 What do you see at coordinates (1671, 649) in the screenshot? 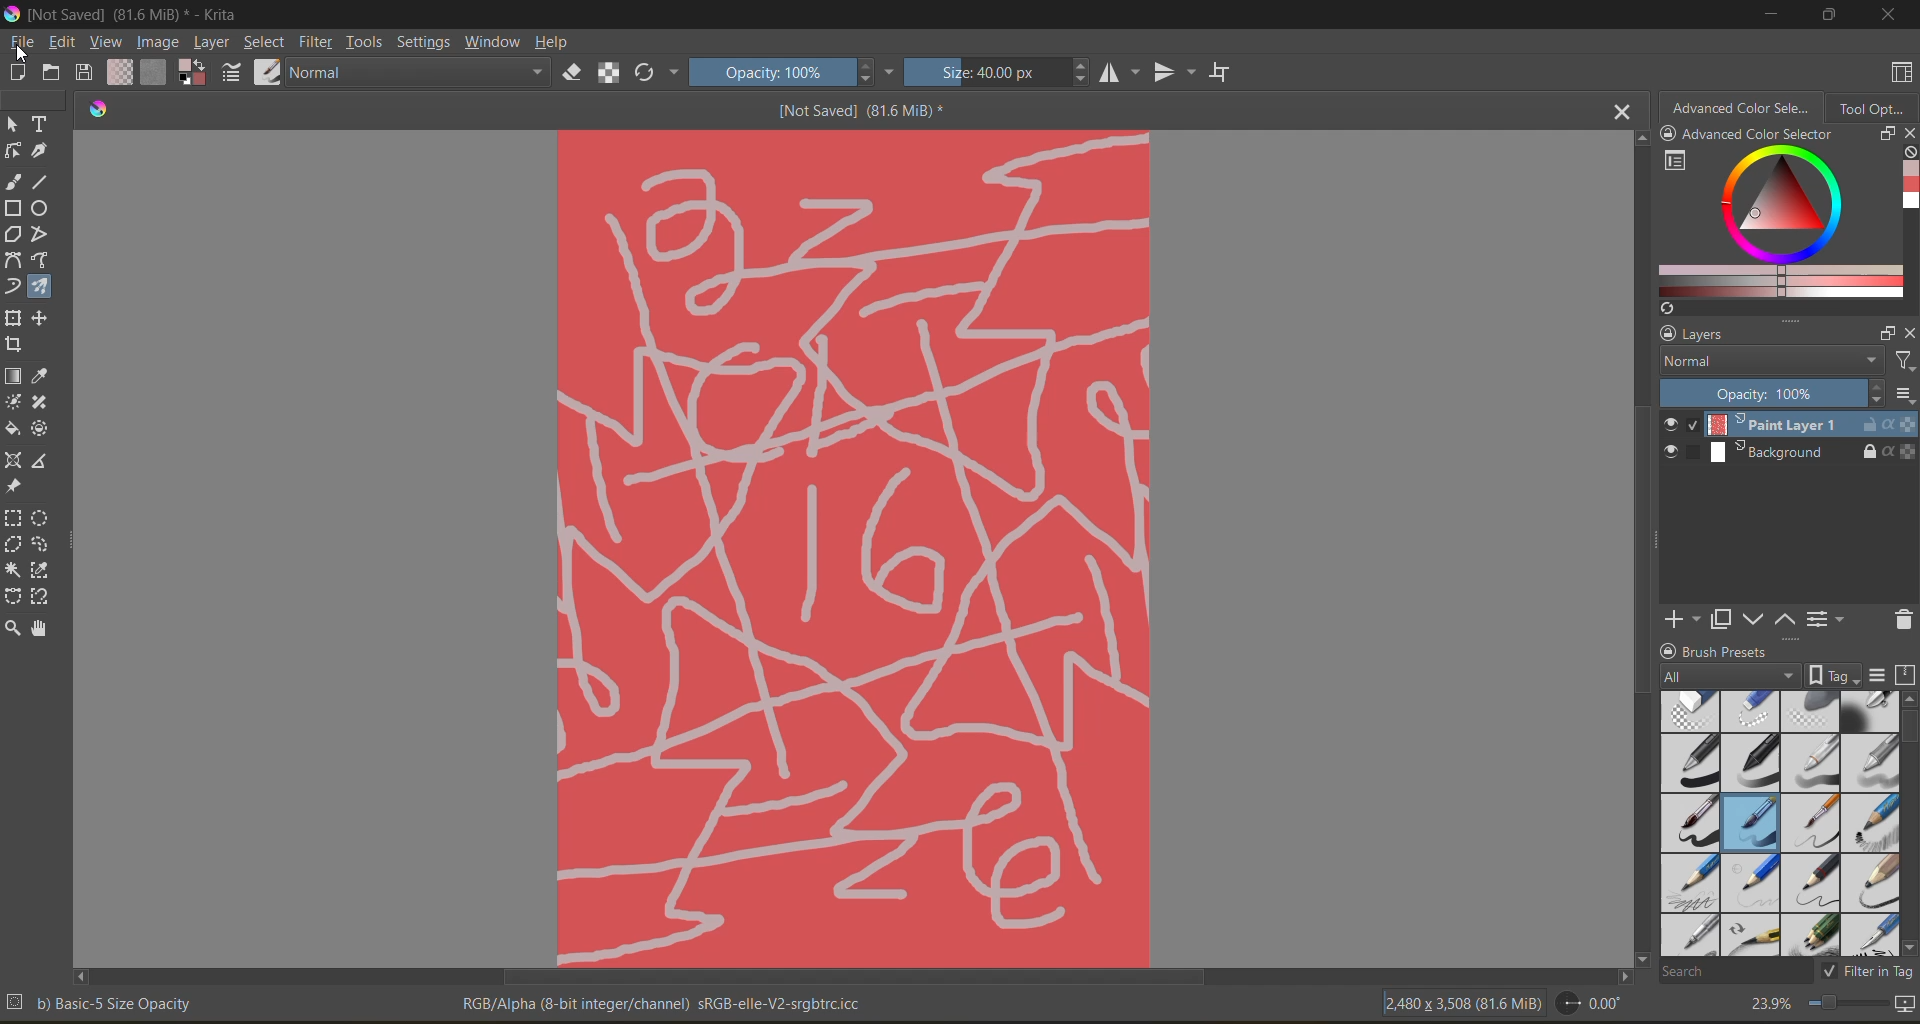
I see `lock/unlock docker` at bounding box center [1671, 649].